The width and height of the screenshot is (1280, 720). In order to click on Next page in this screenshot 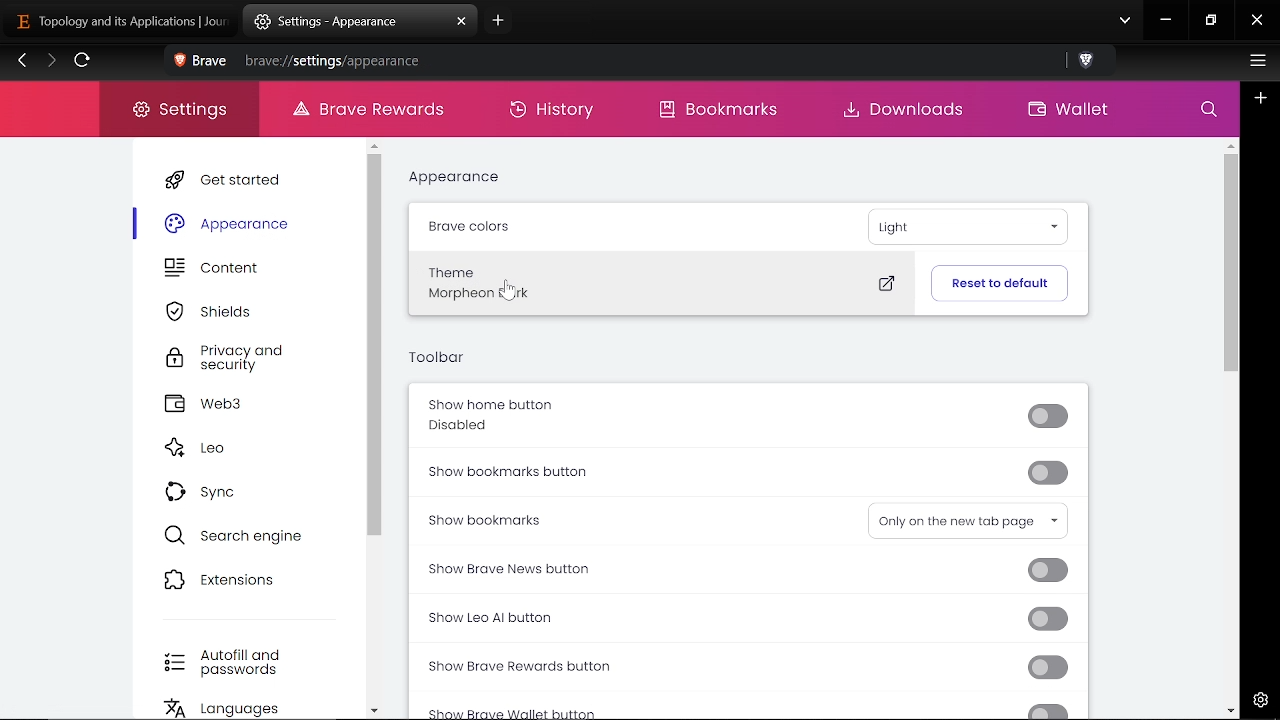, I will do `click(51, 62)`.